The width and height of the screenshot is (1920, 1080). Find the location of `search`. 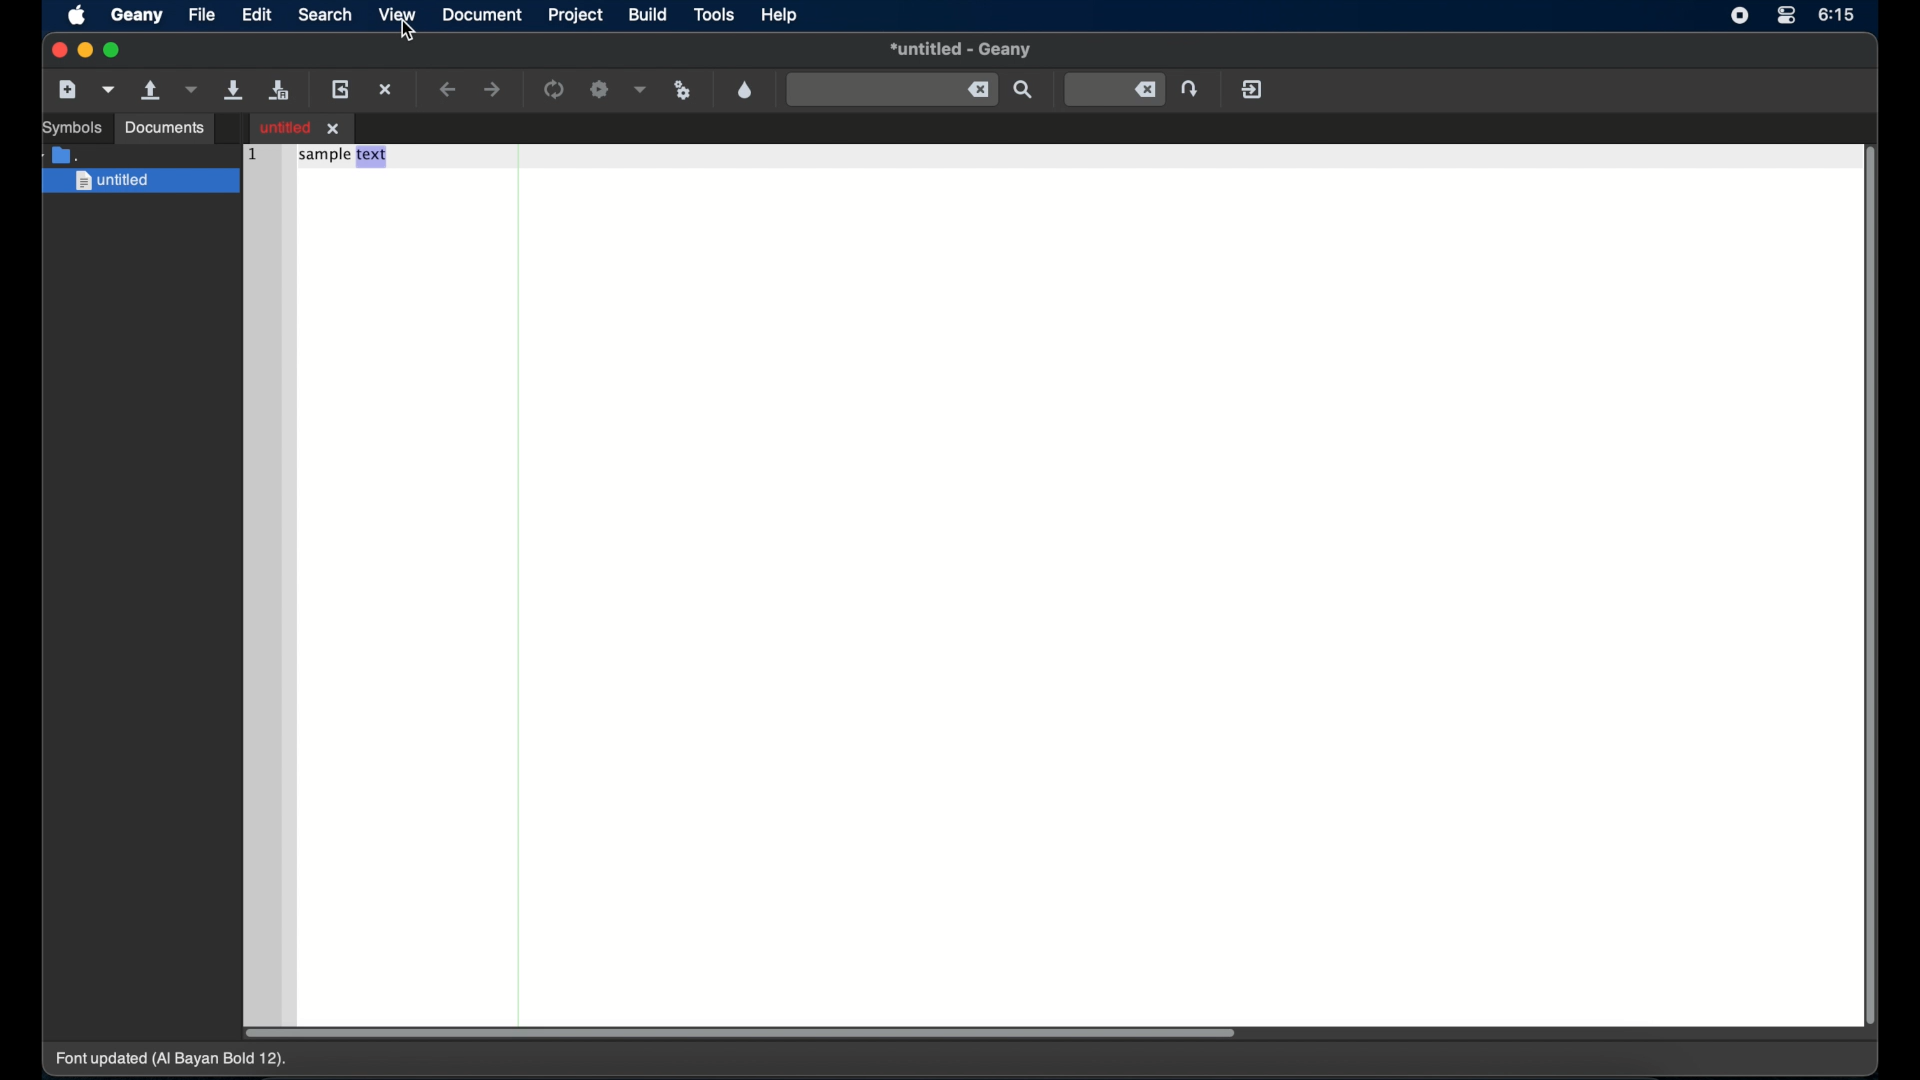

search is located at coordinates (326, 14).